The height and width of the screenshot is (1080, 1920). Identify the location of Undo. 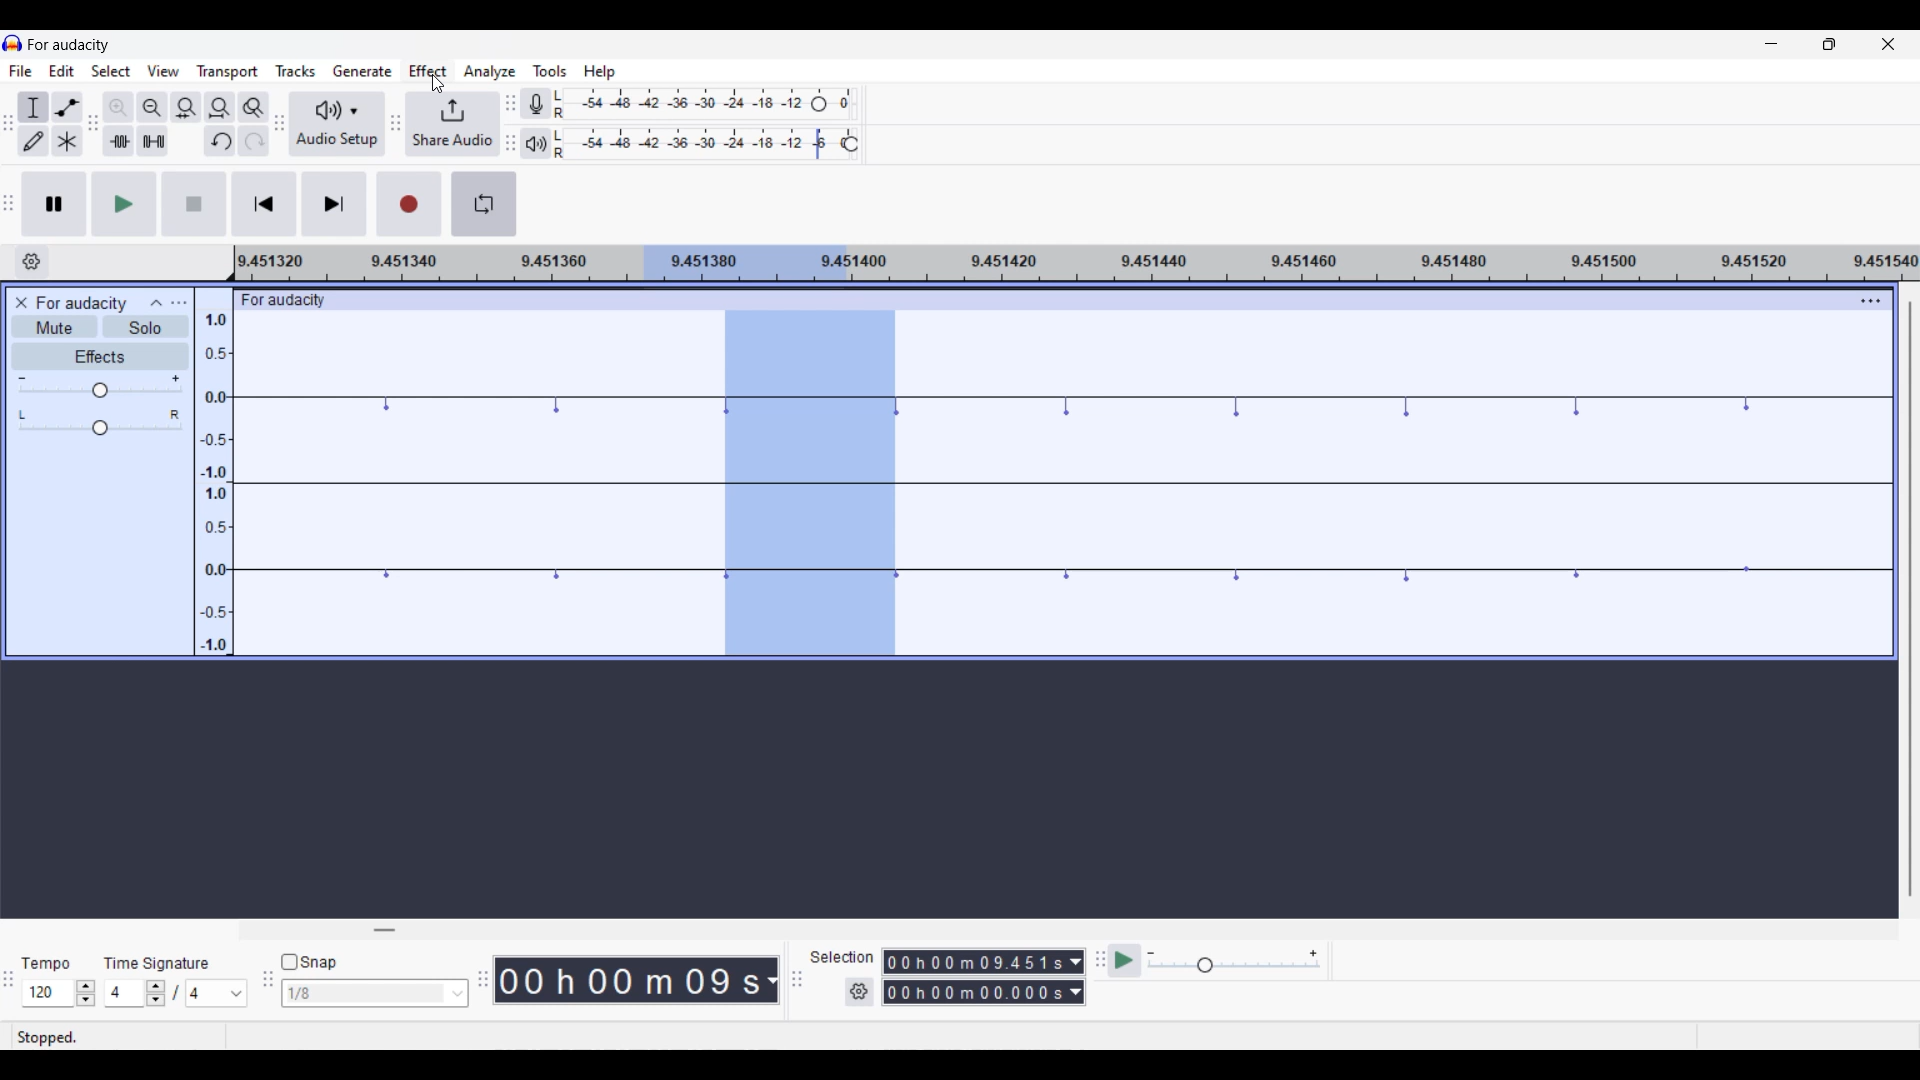
(220, 140).